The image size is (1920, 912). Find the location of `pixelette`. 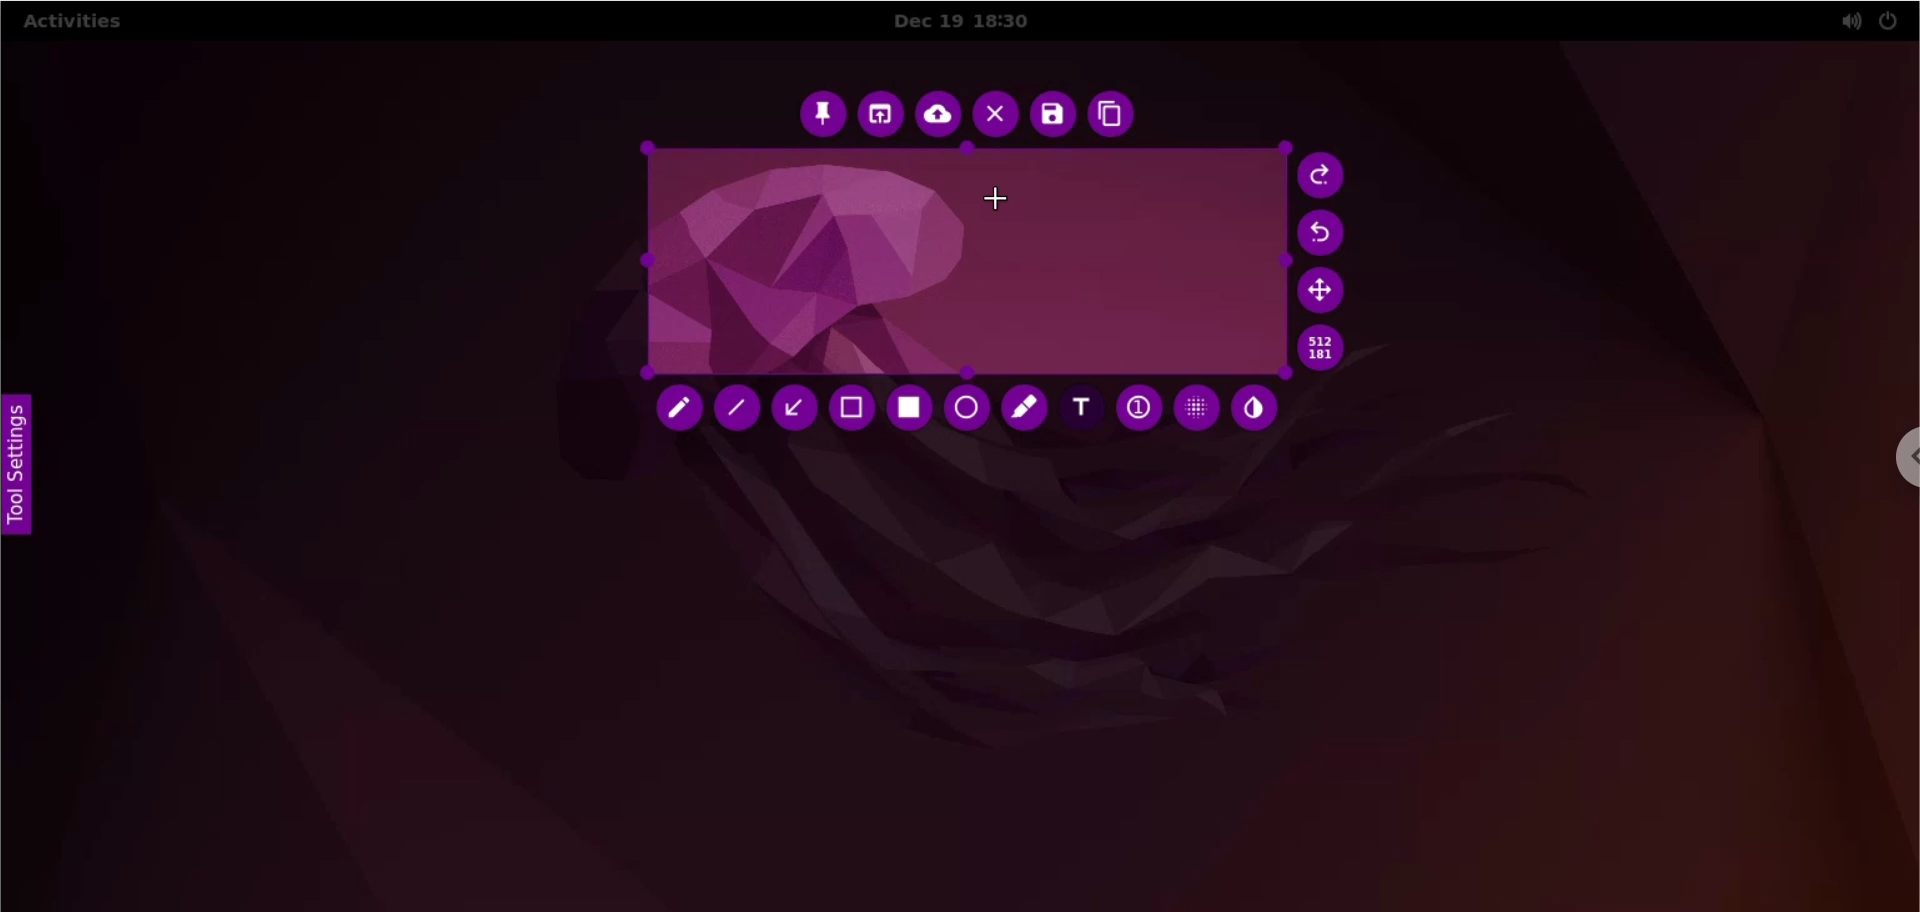

pixelette is located at coordinates (1196, 403).